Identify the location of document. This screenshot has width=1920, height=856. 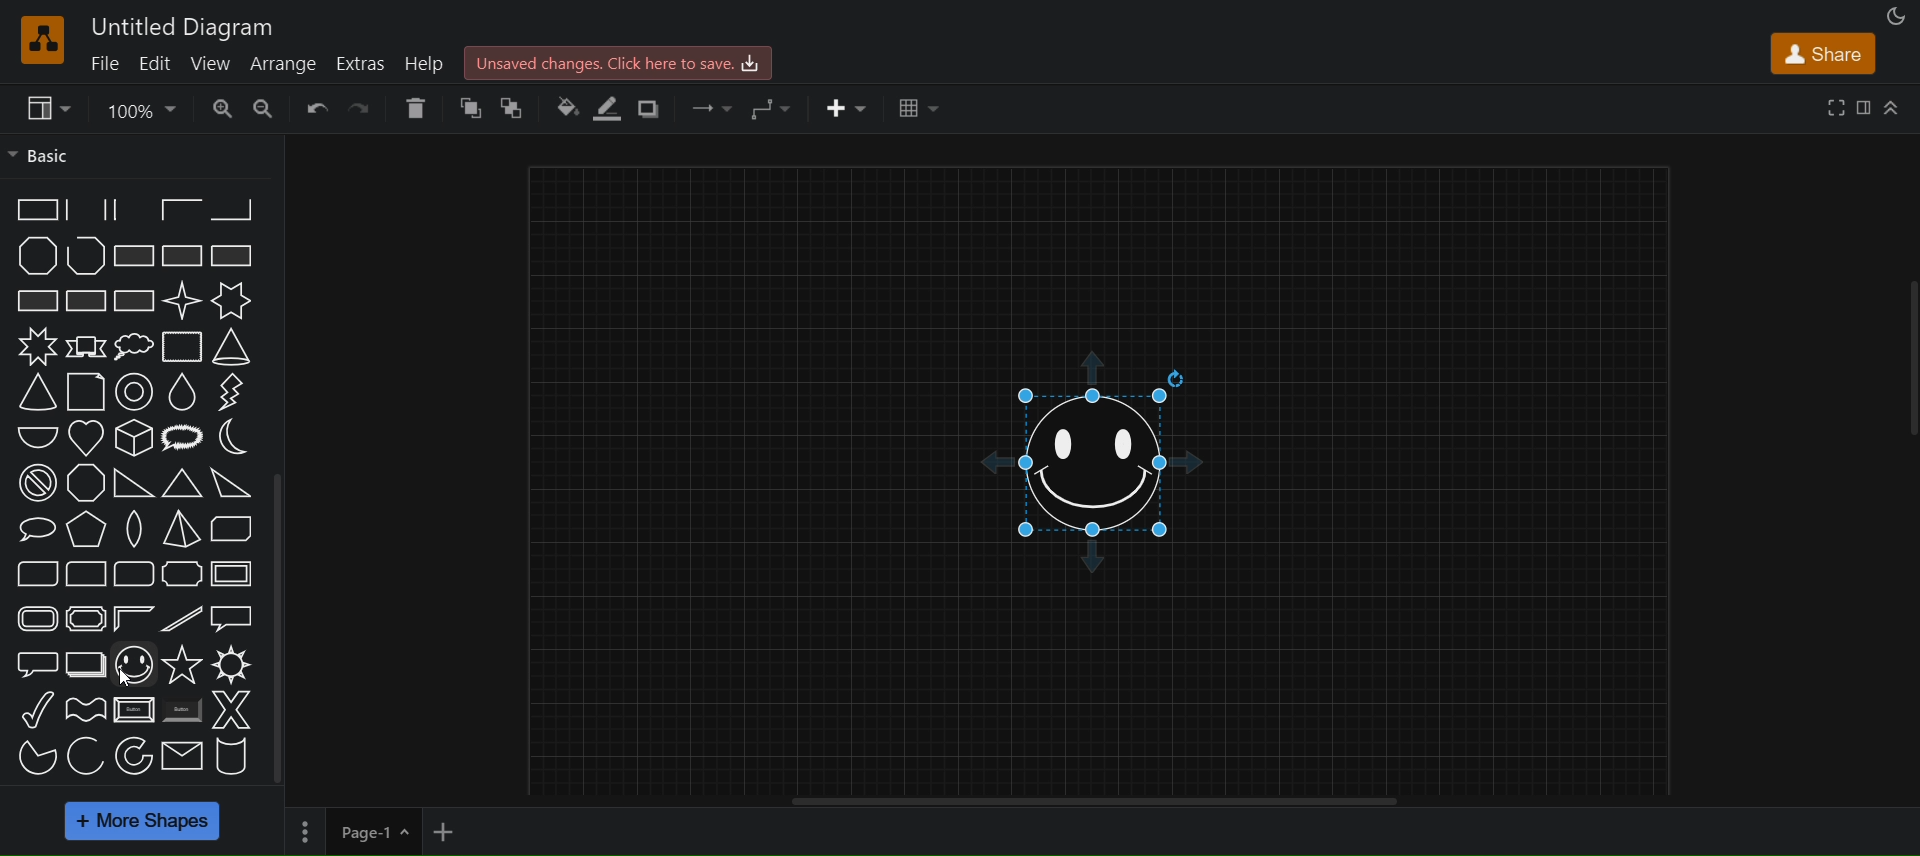
(83, 392).